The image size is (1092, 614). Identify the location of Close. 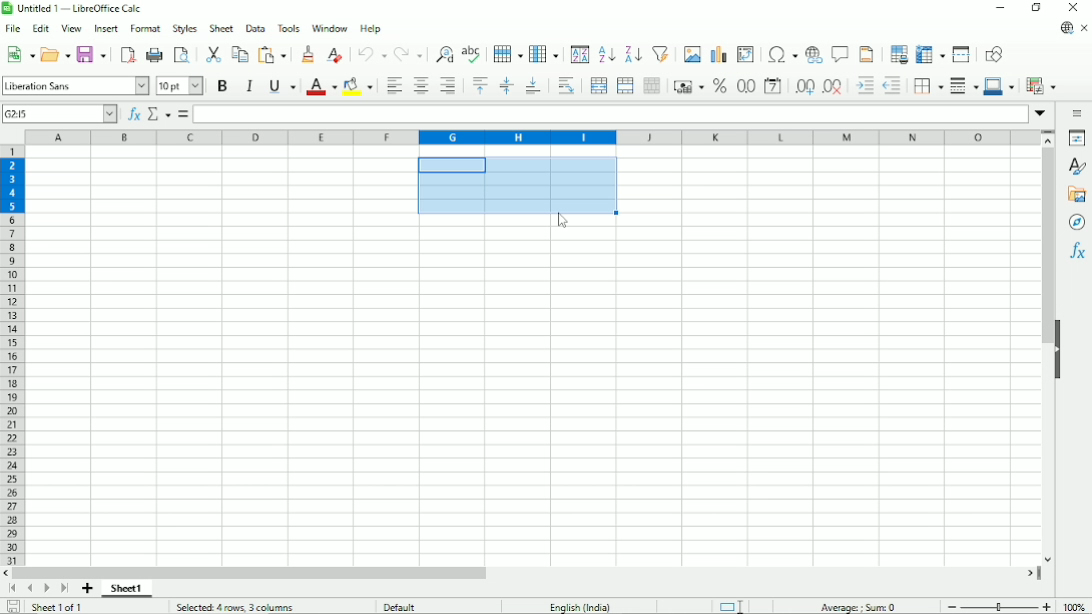
(1075, 7).